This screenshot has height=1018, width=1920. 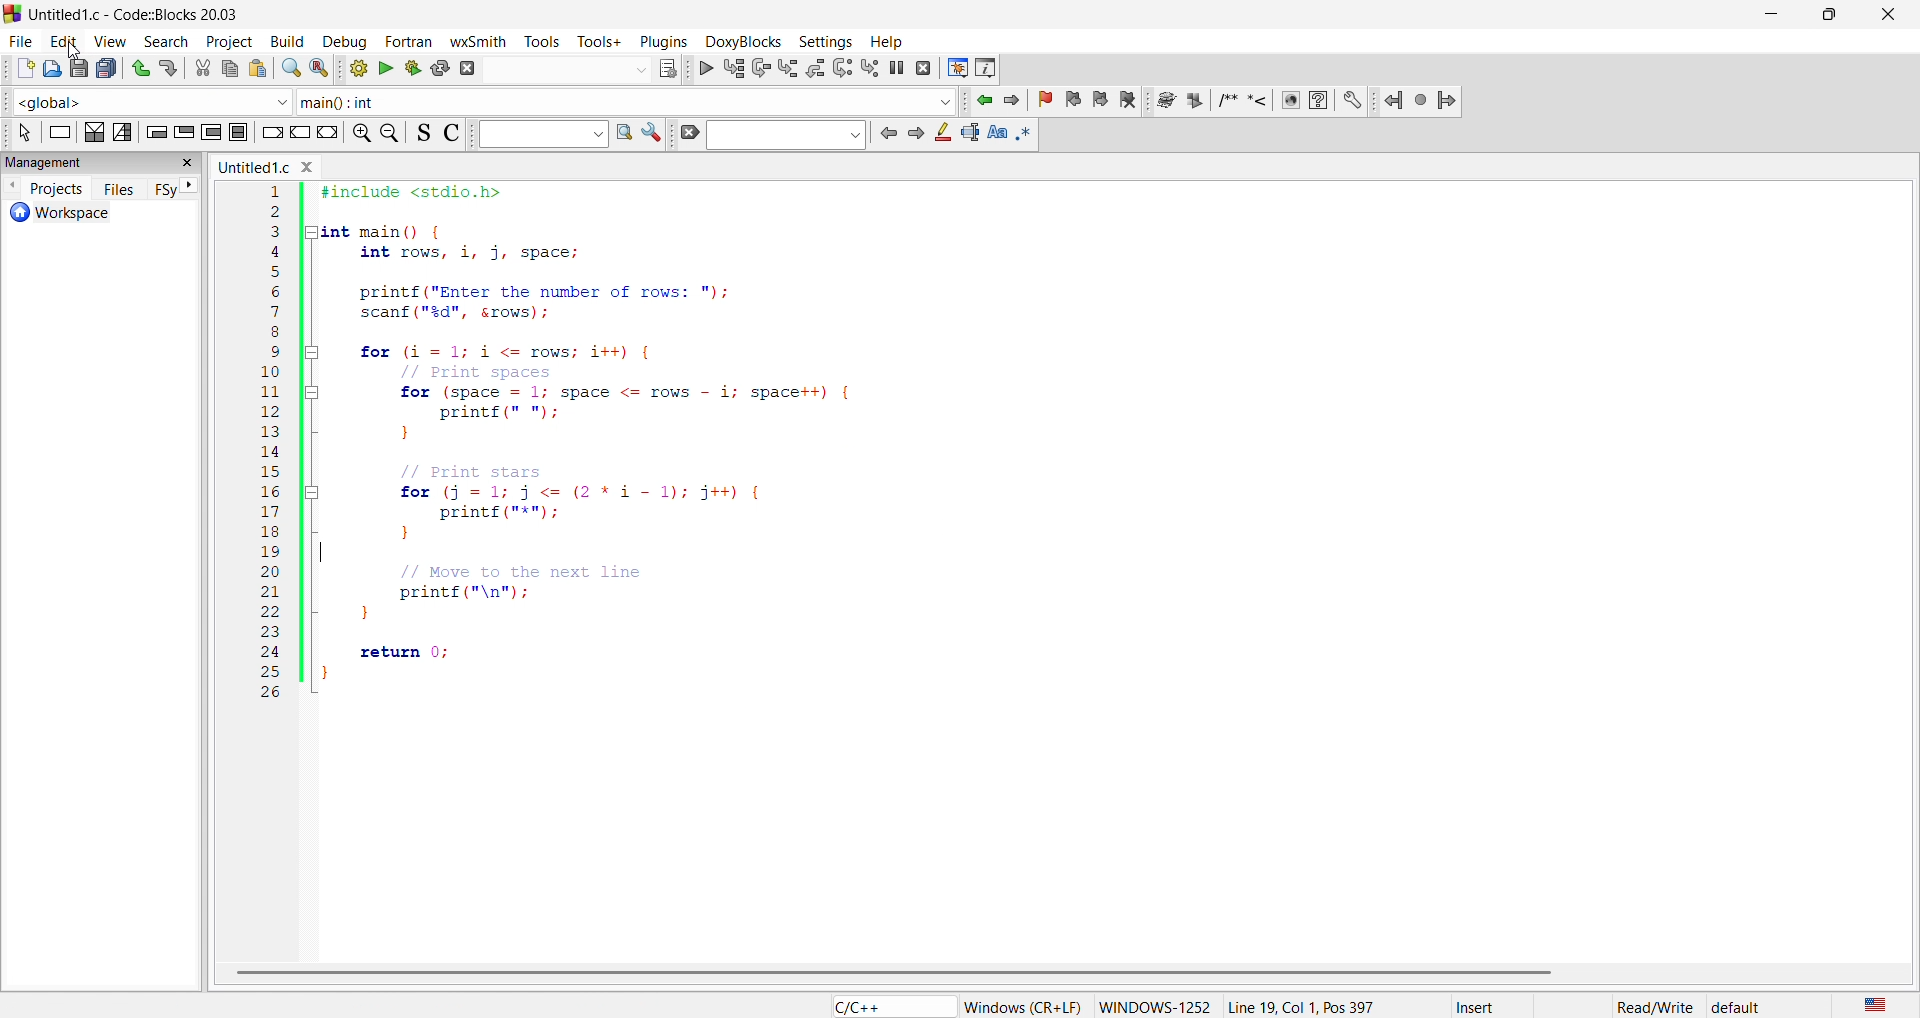 What do you see at coordinates (448, 132) in the screenshot?
I see `toggle comments` at bounding box center [448, 132].